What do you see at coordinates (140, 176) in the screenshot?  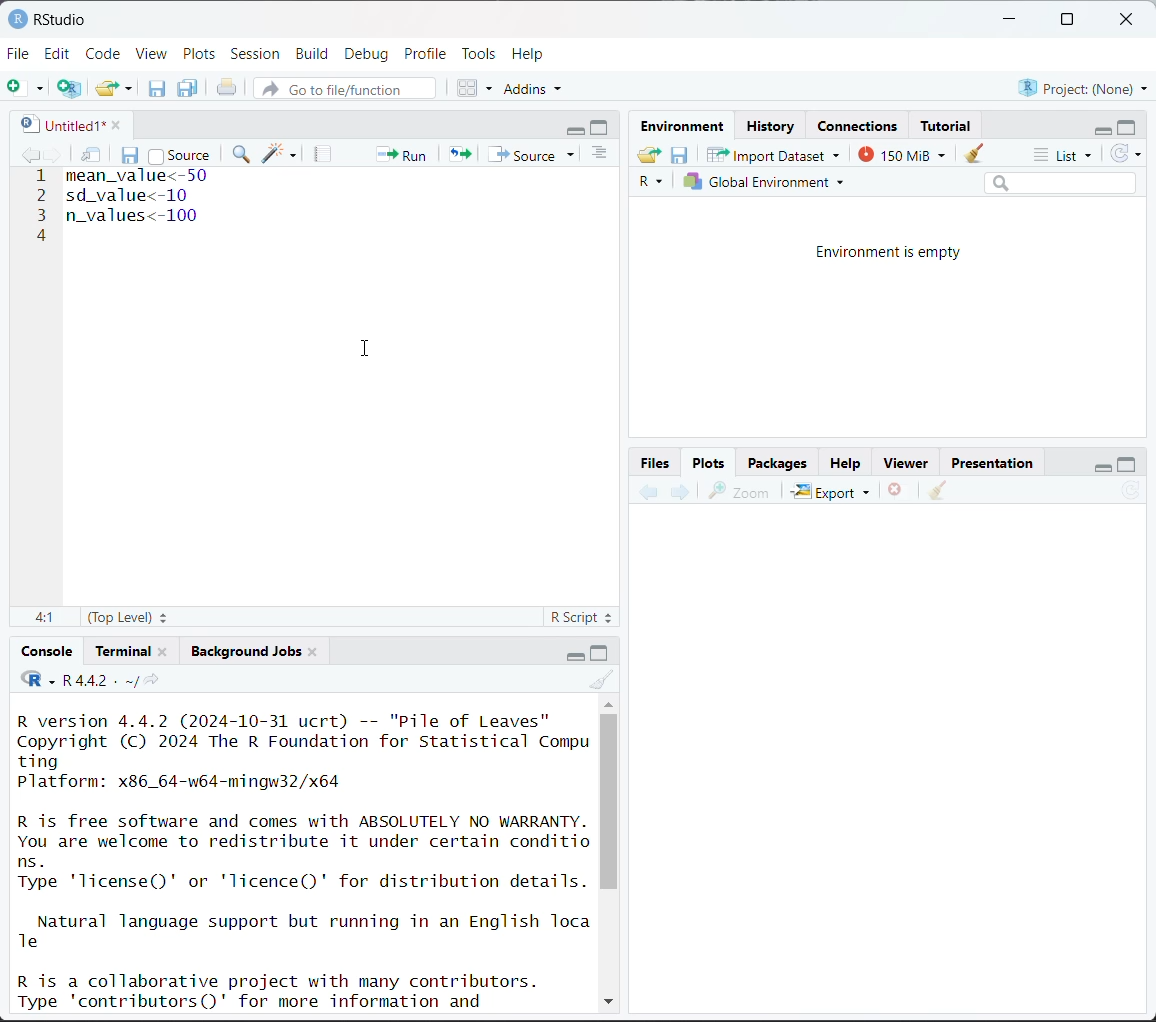 I see `mean_value<-50` at bounding box center [140, 176].